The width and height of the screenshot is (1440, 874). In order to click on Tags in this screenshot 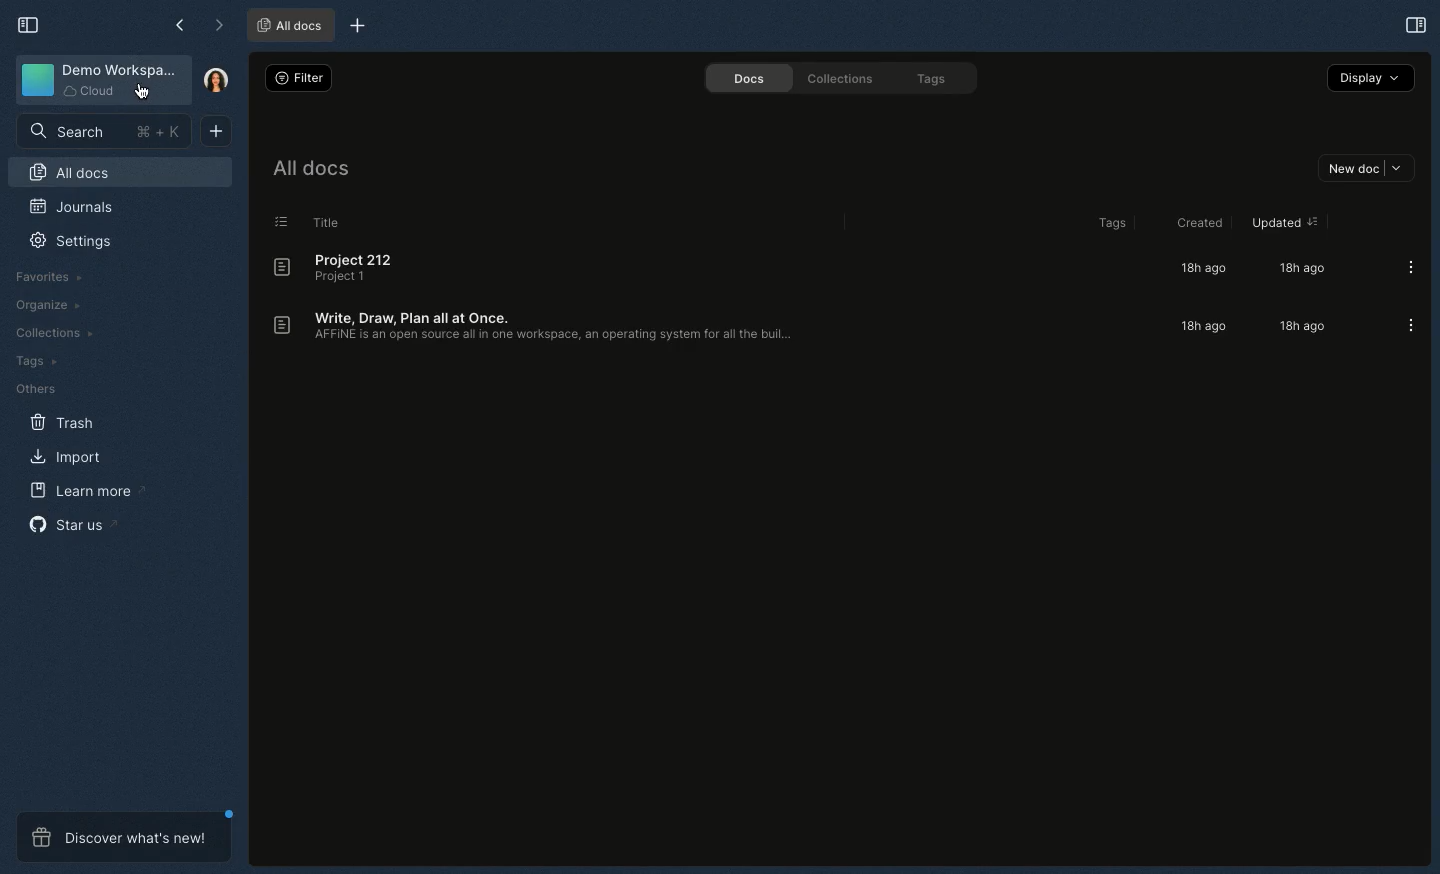, I will do `click(1105, 223)`.